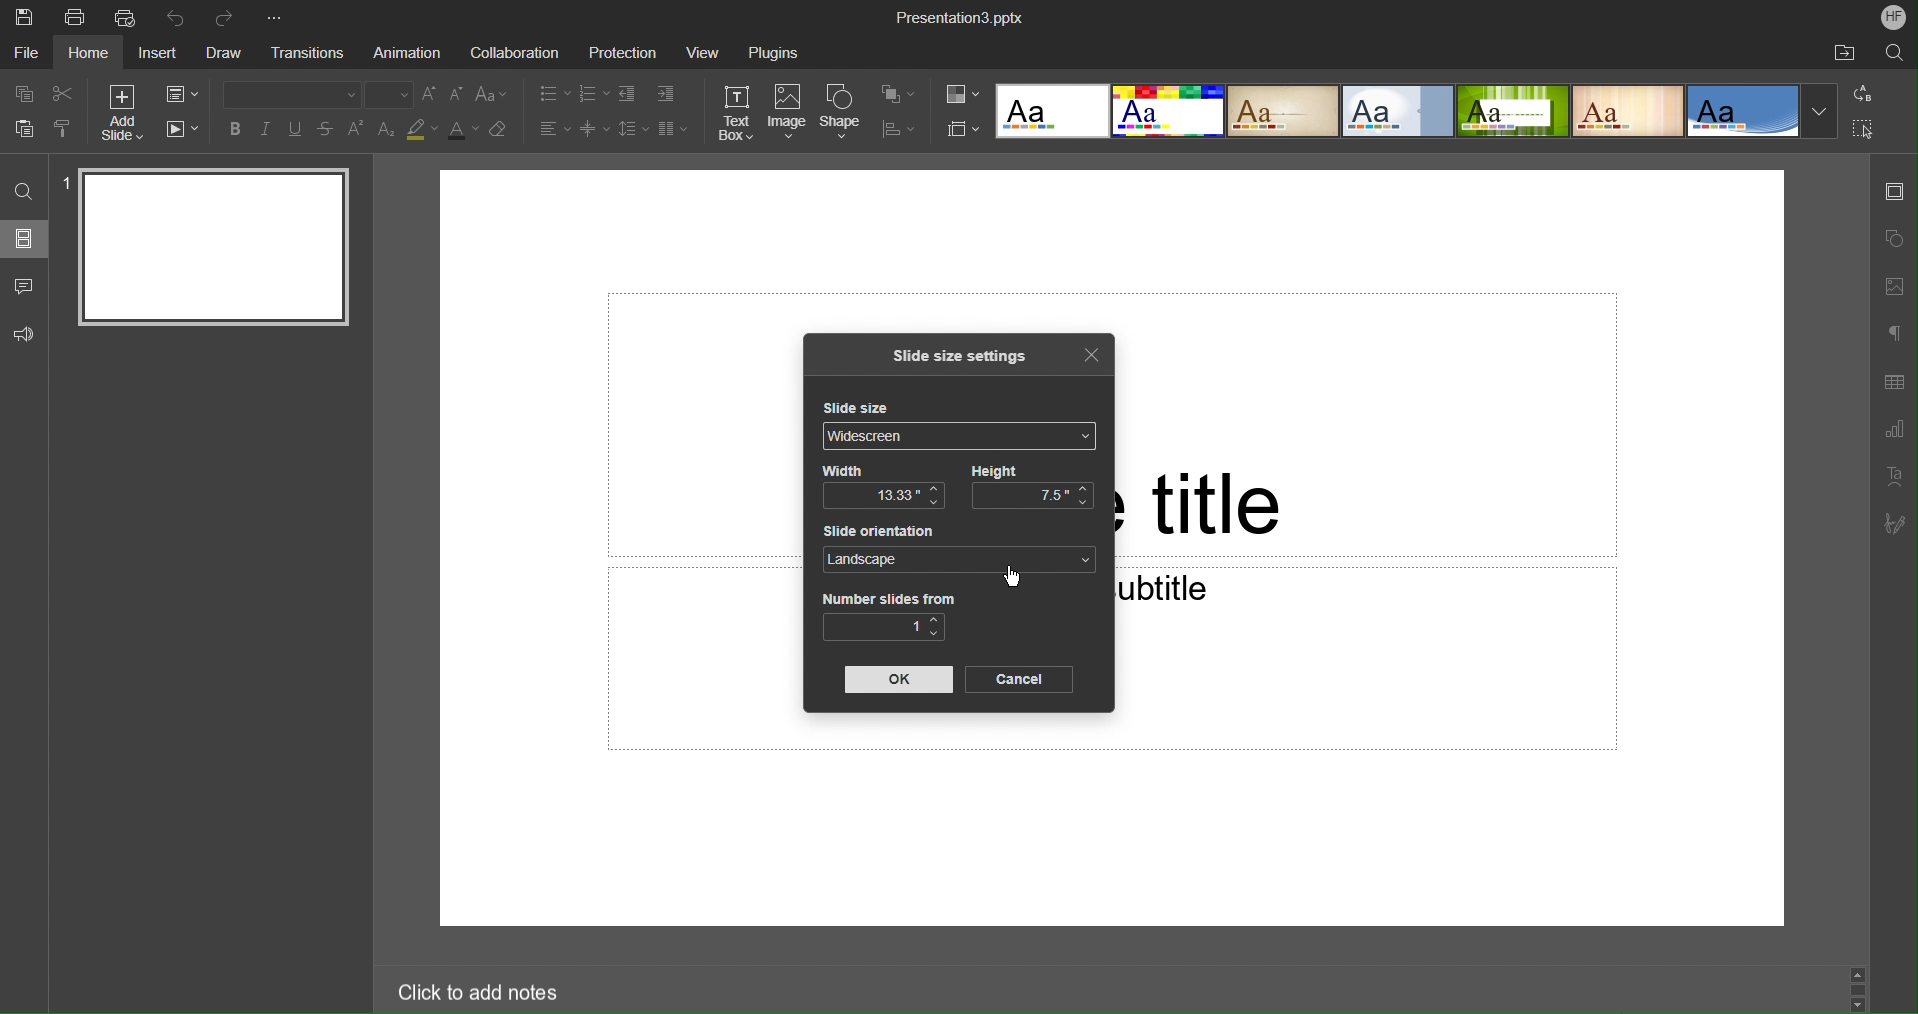 This screenshot has height=1014, width=1918. Describe the element at coordinates (553, 128) in the screenshot. I see `Alignment` at that location.